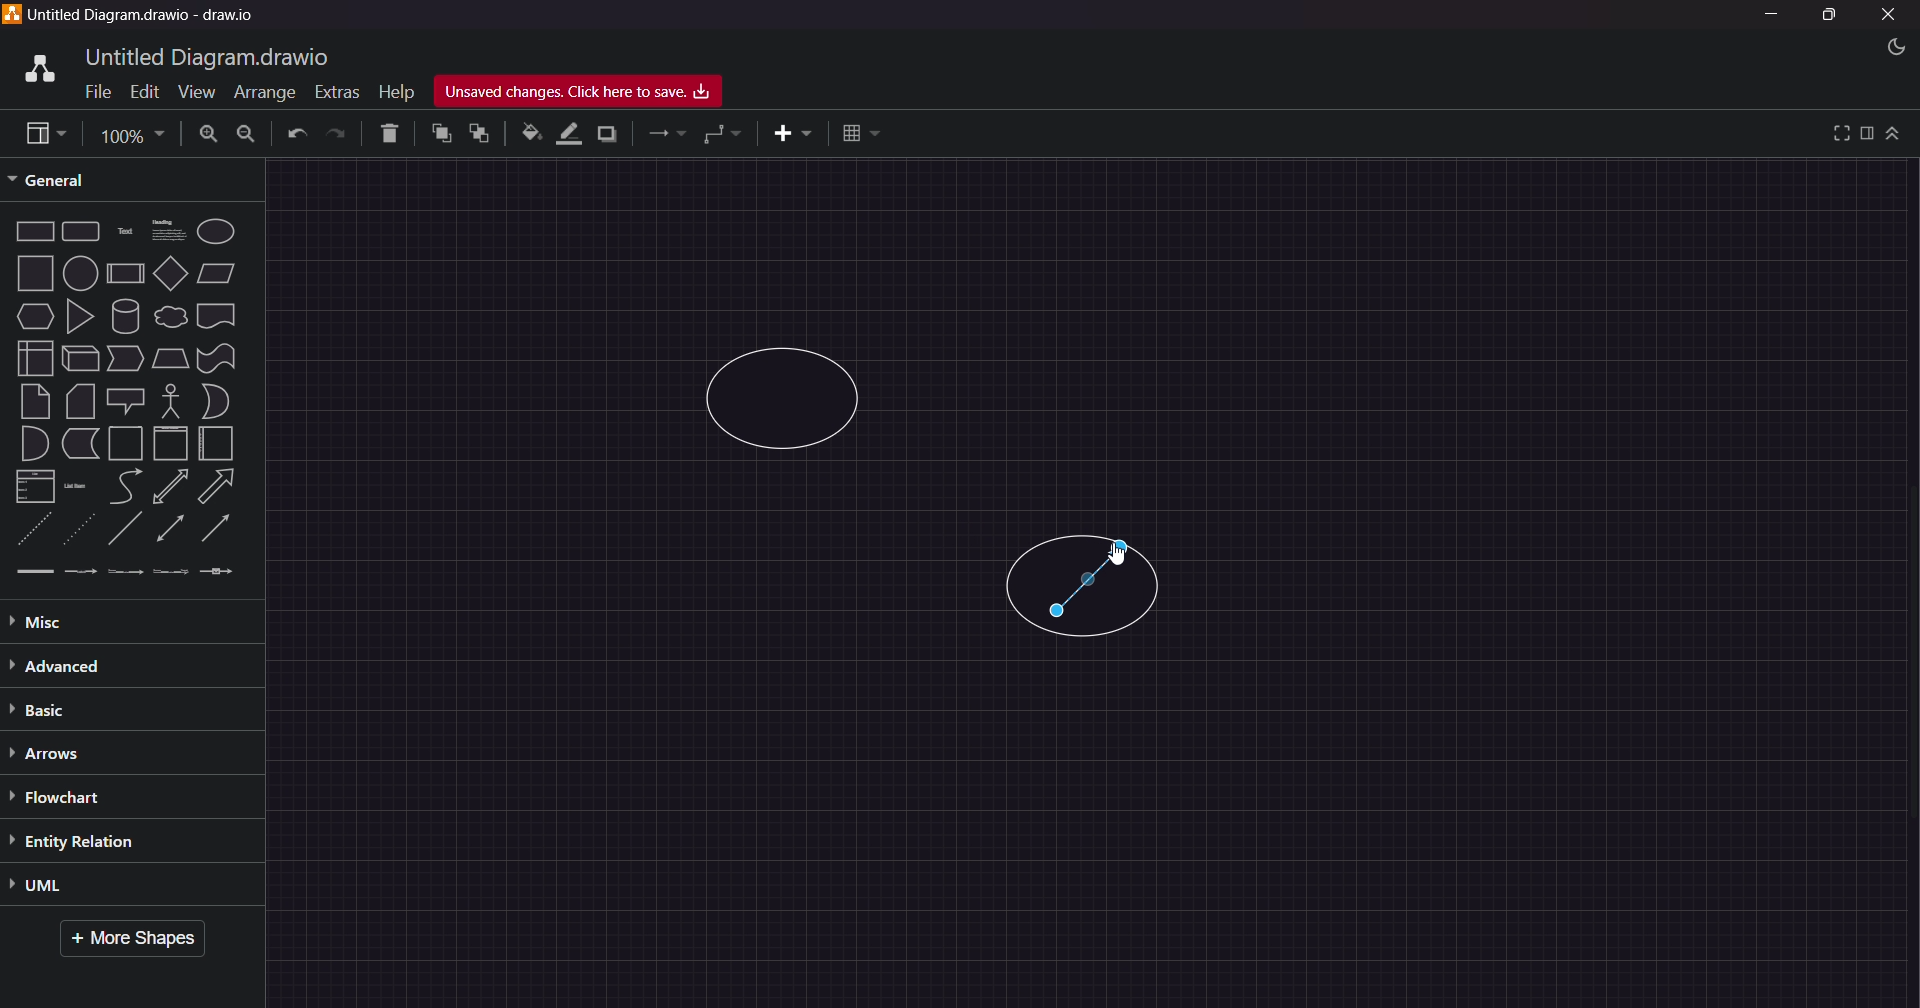  What do you see at coordinates (1867, 133) in the screenshot?
I see `format` at bounding box center [1867, 133].